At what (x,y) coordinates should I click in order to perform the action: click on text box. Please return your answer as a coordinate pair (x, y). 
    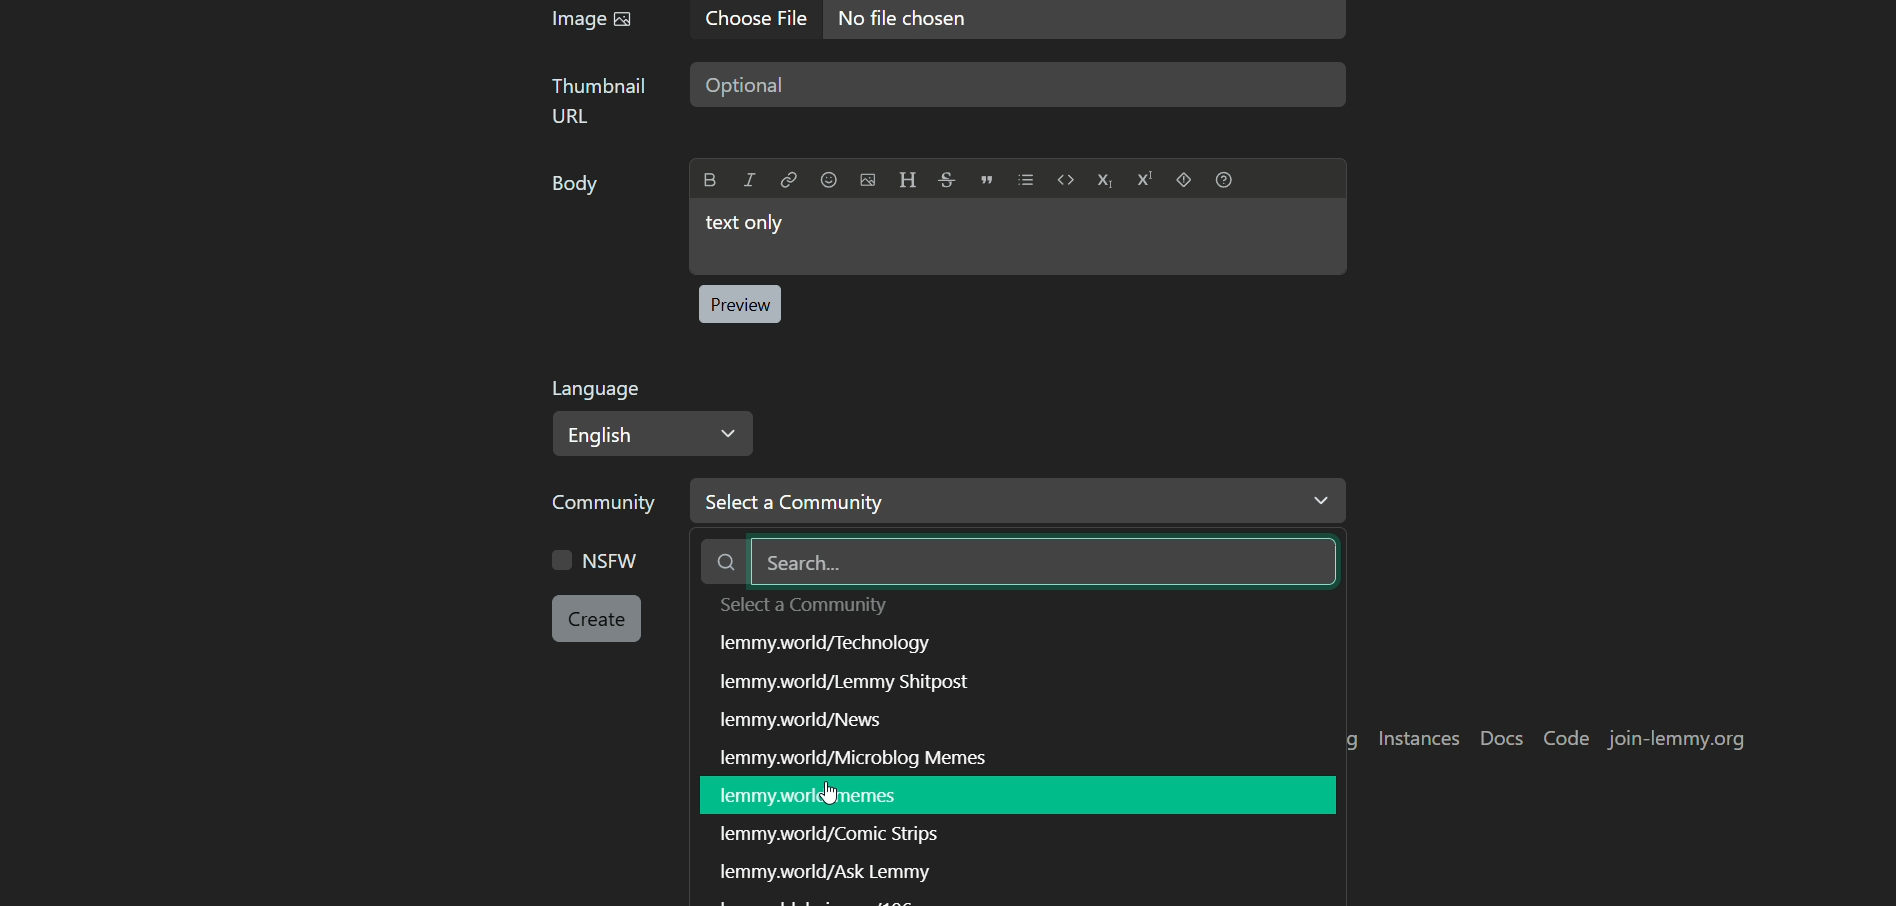
    Looking at the image, I should click on (1020, 85).